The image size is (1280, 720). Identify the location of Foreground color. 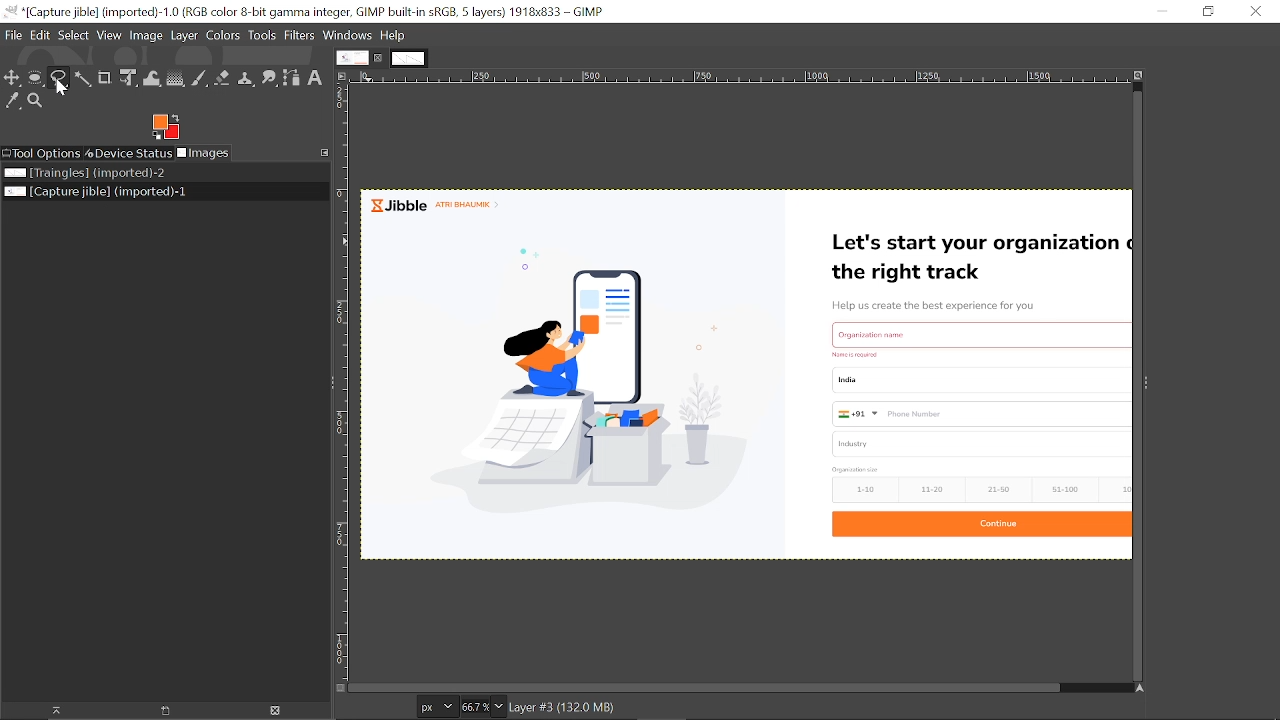
(166, 127).